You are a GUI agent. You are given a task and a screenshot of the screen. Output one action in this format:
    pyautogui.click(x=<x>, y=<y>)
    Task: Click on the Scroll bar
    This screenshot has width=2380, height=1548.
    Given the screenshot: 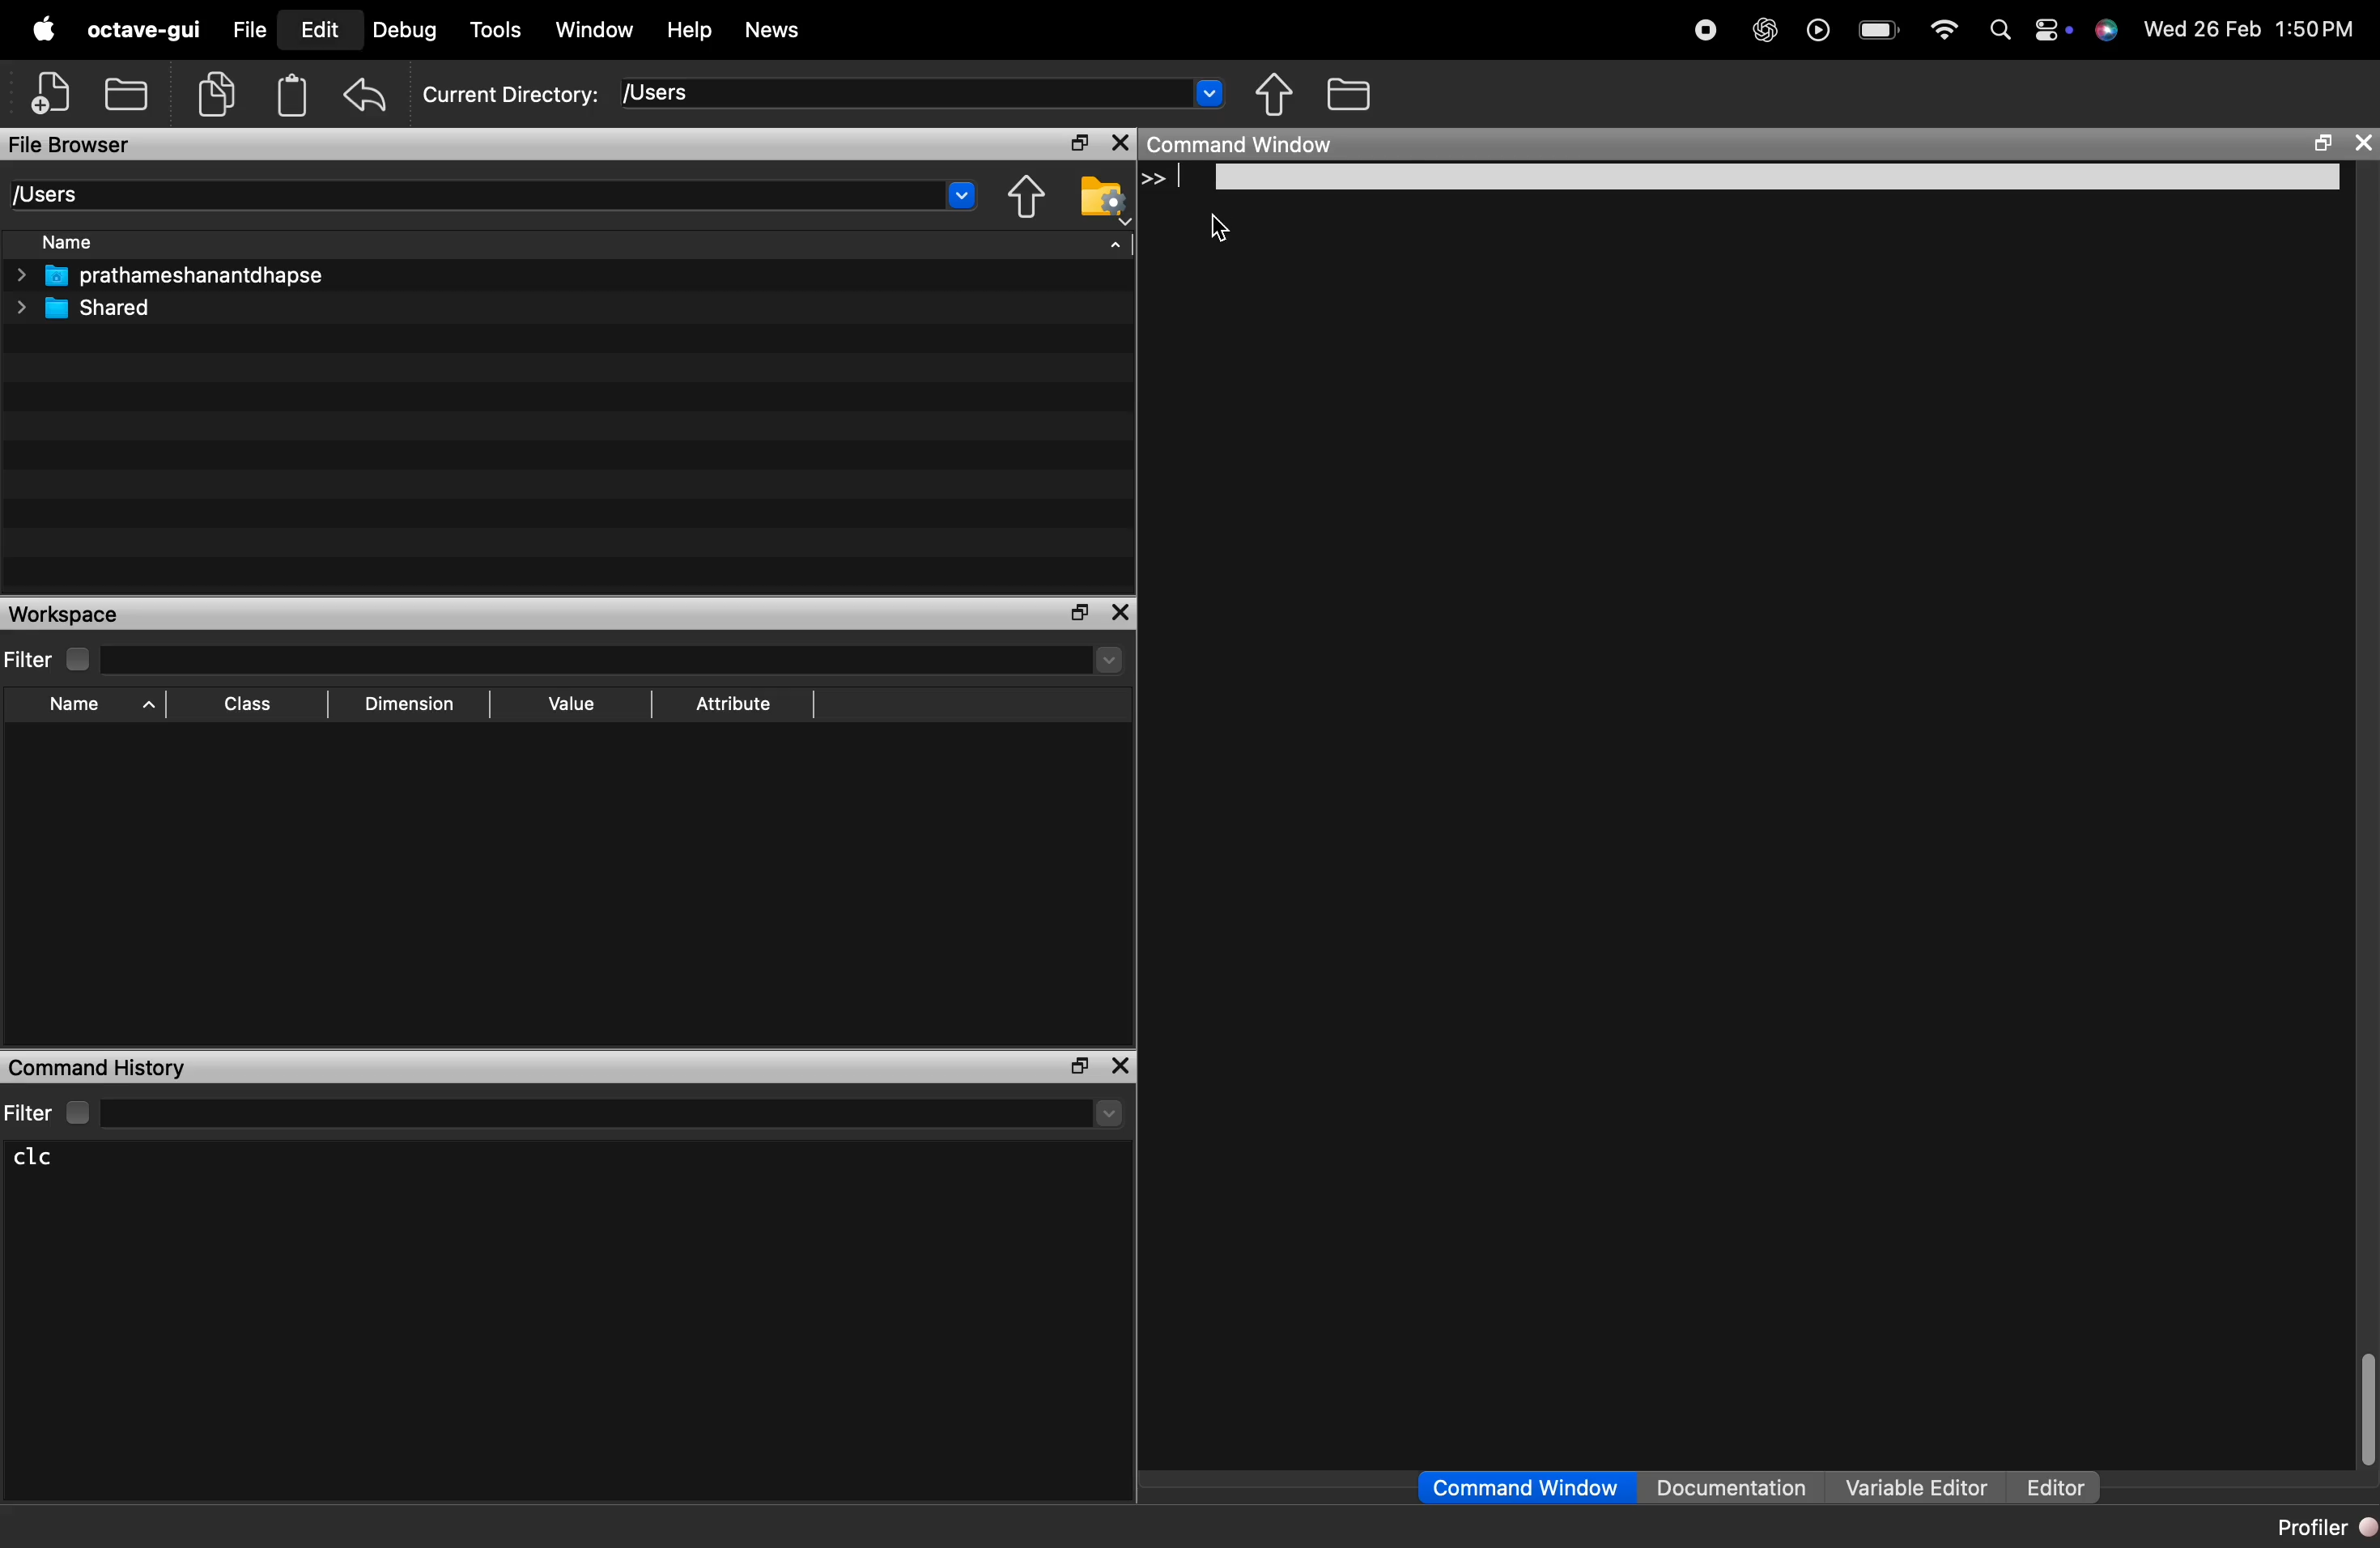 What is the action you would take?
    pyautogui.click(x=2365, y=1410)
    